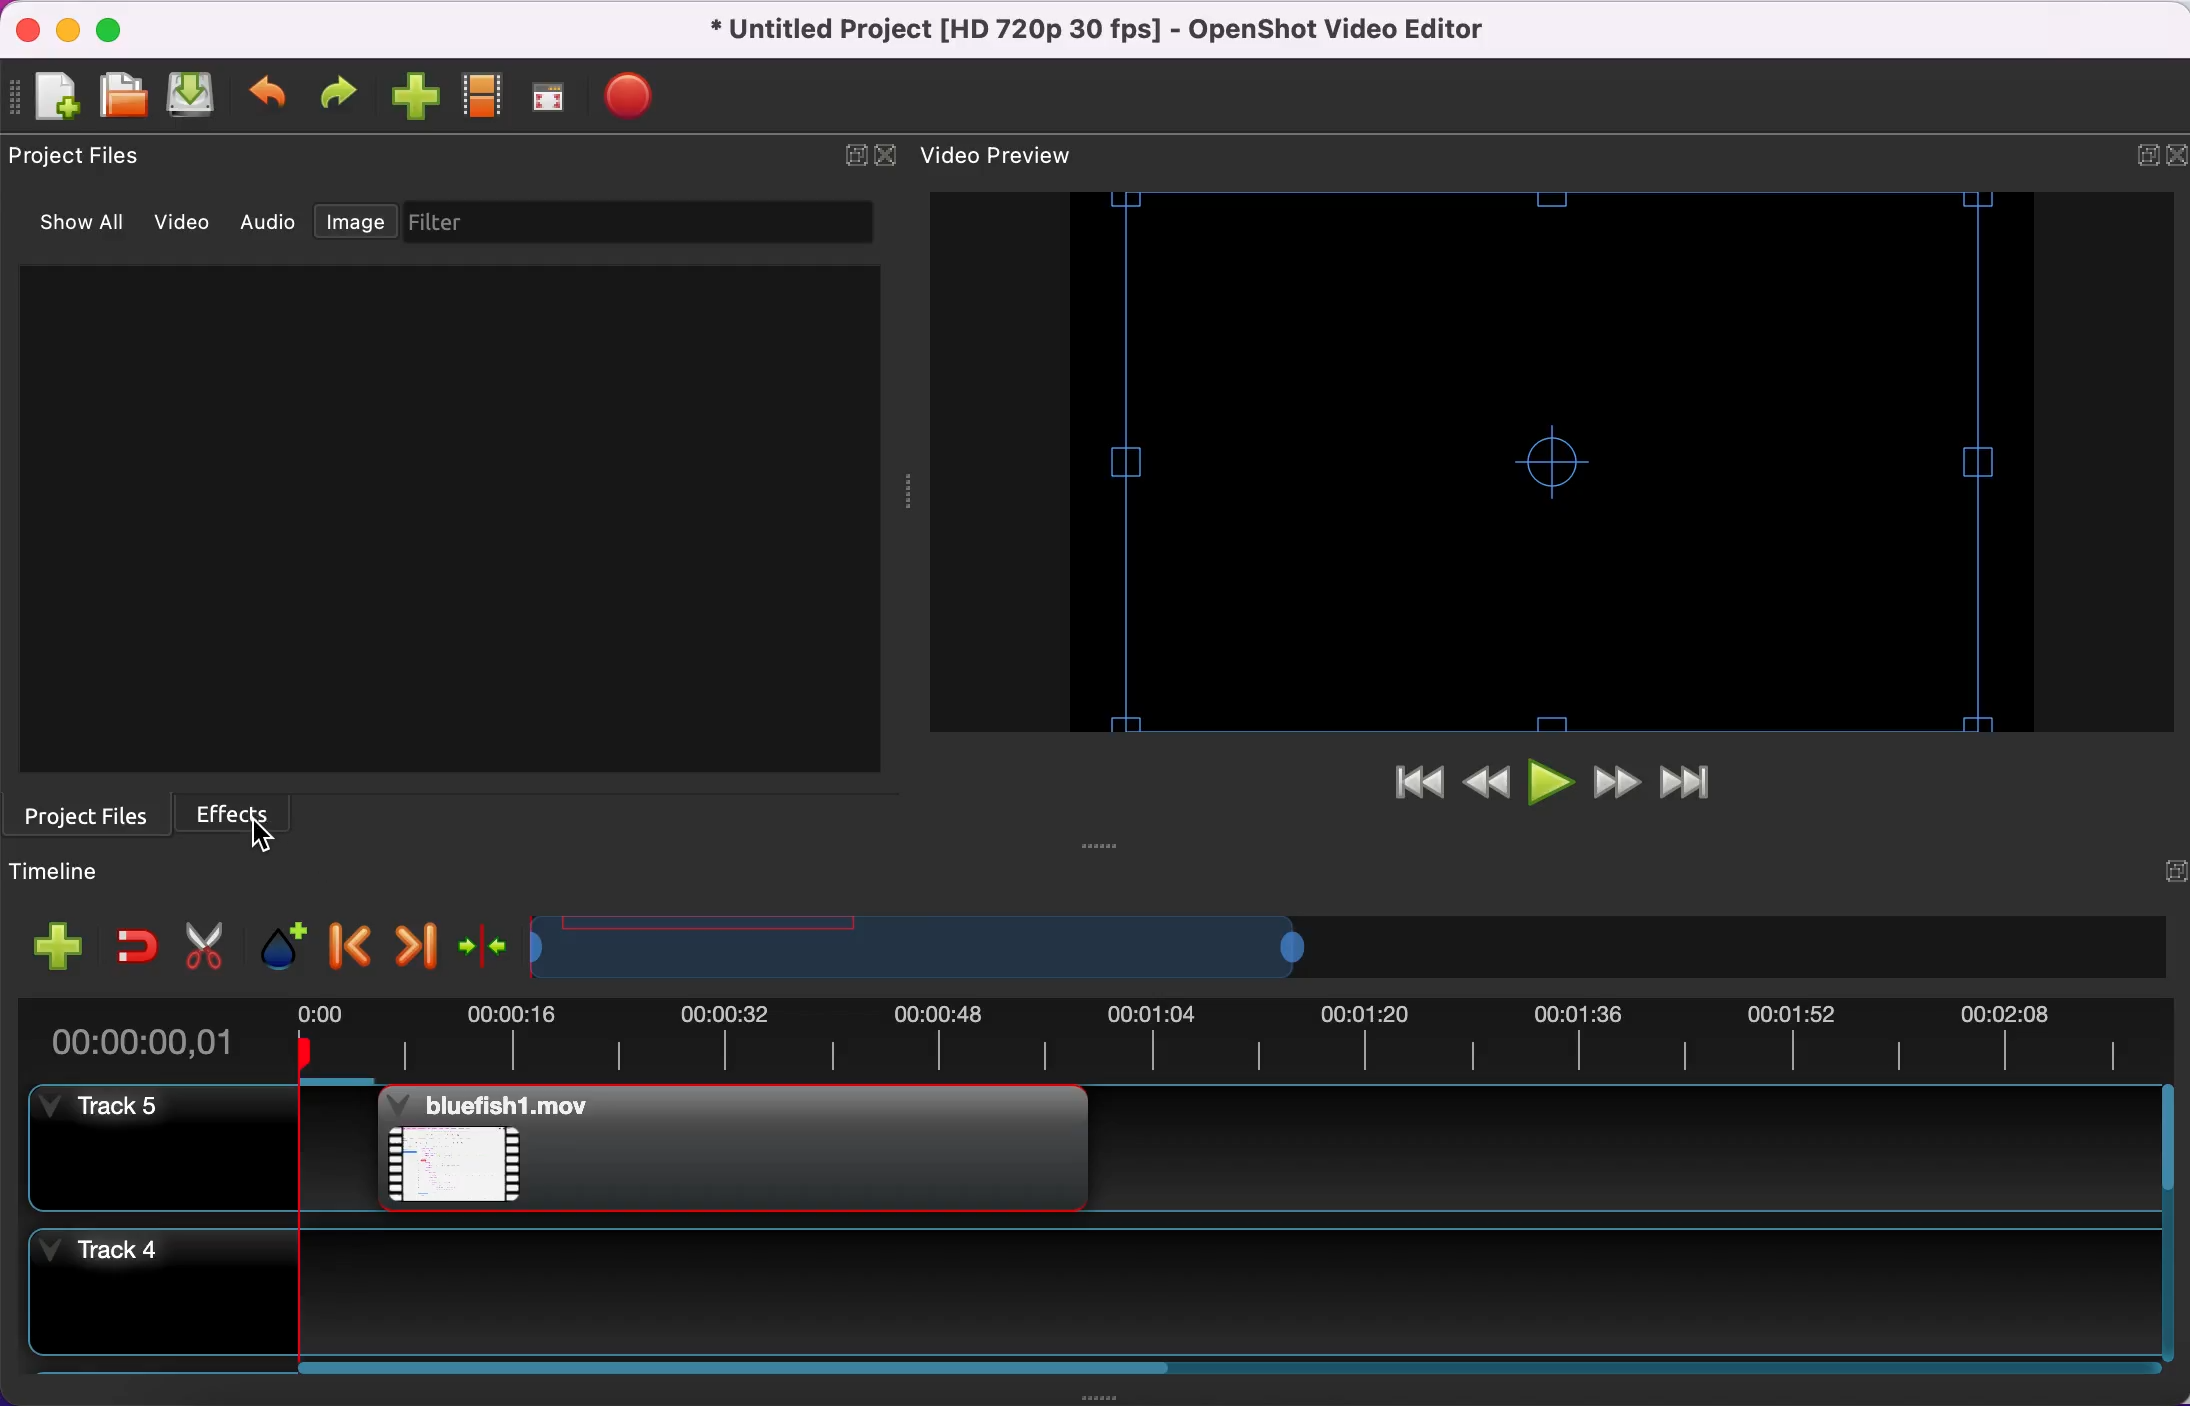 The image size is (2190, 1406). Describe the element at coordinates (1552, 783) in the screenshot. I see `play` at that location.